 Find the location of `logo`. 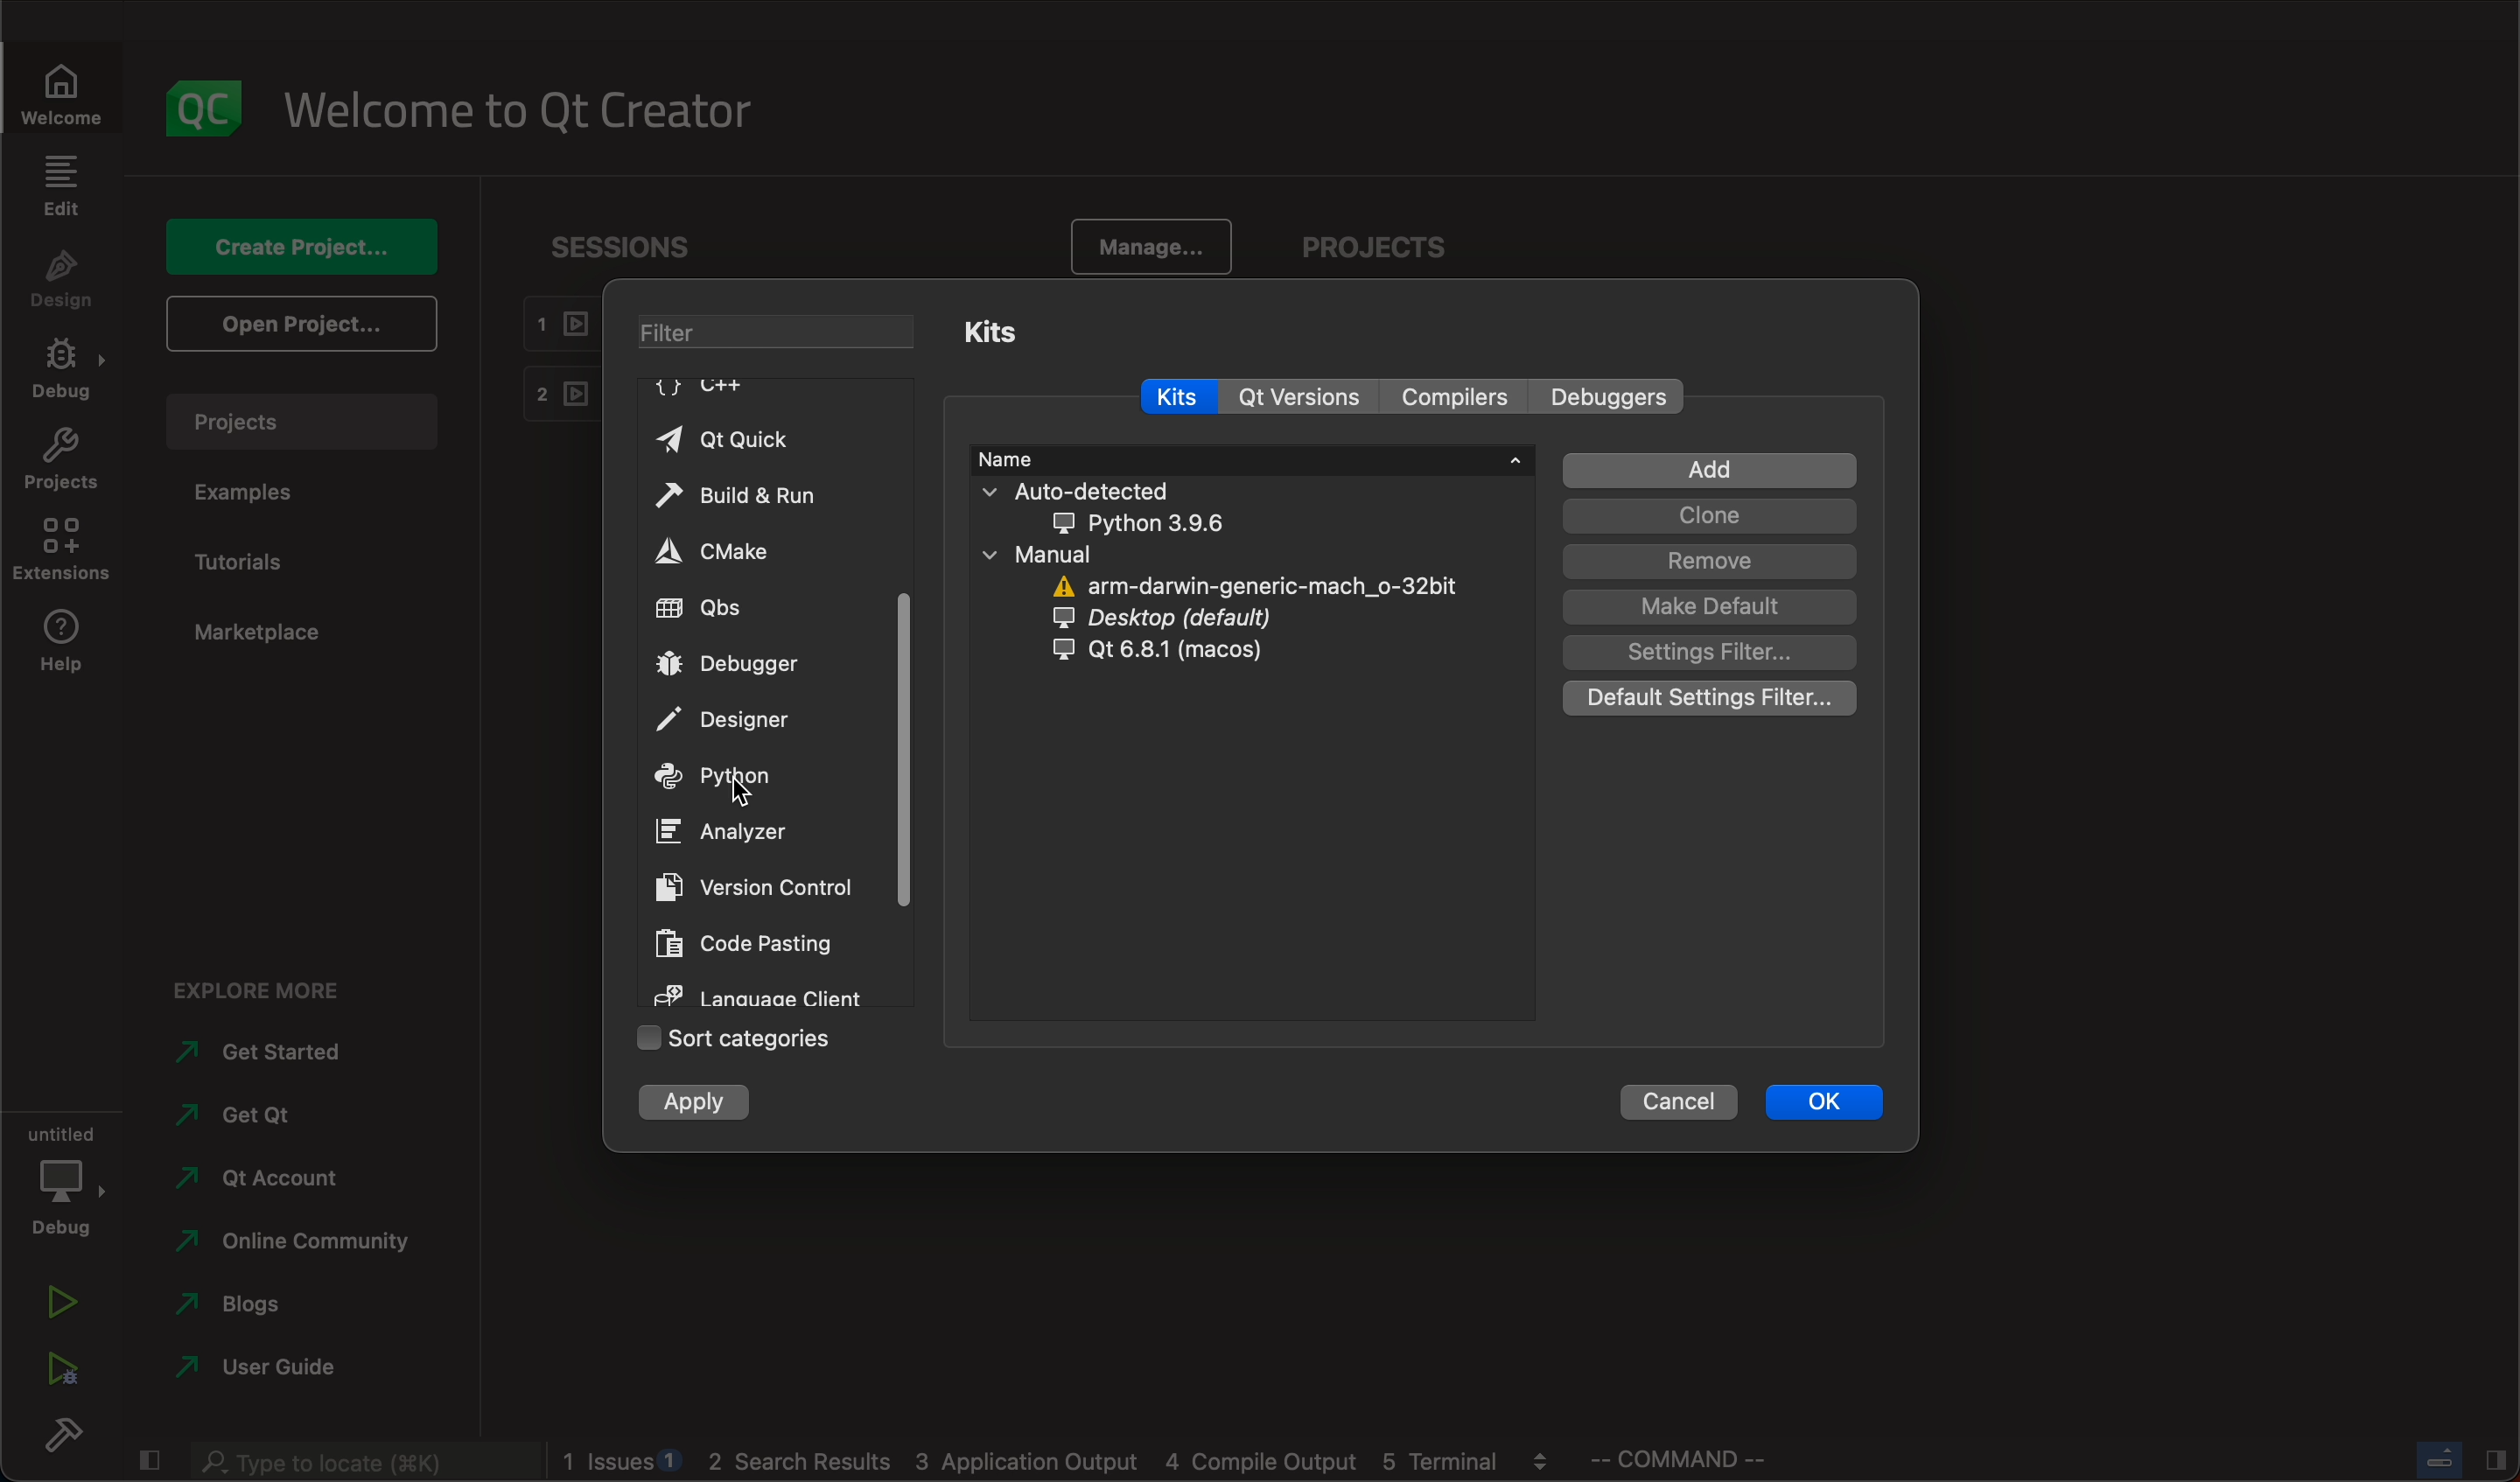

logo is located at coordinates (196, 110).